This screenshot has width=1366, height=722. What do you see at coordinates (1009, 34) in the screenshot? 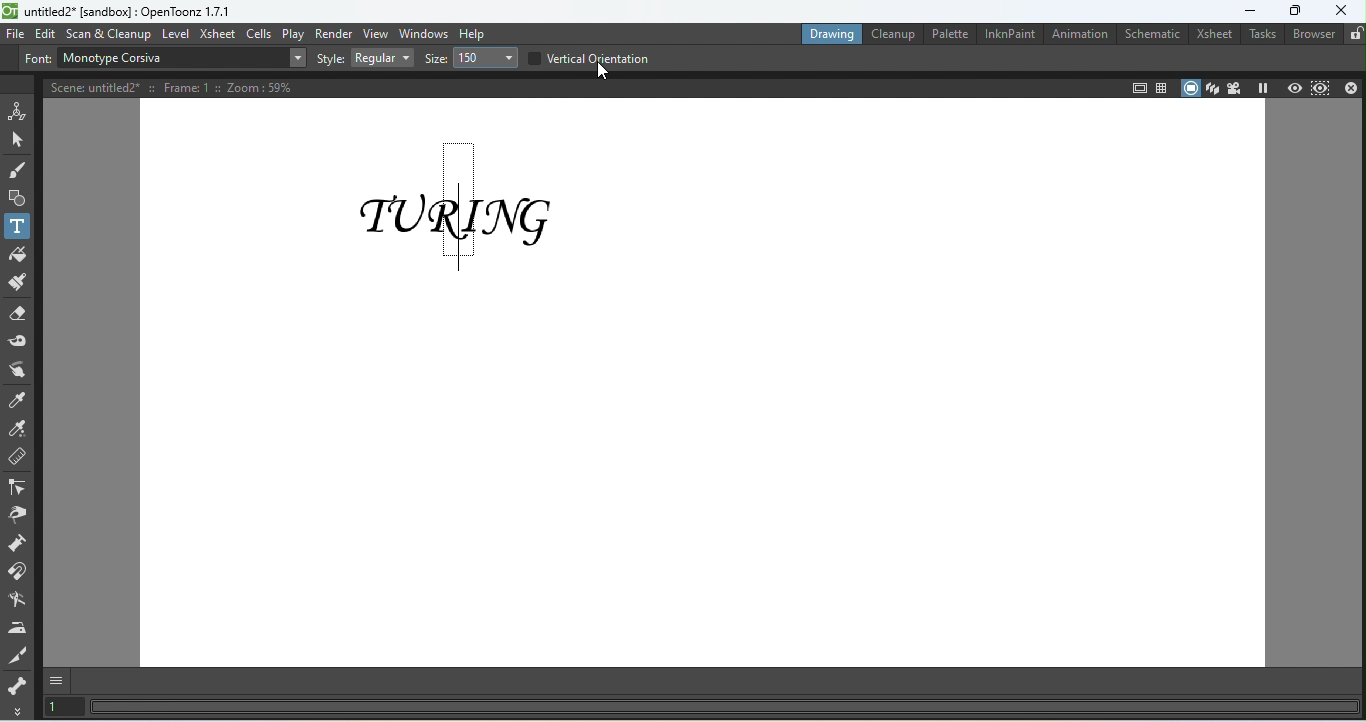
I see `InknPaint` at bounding box center [1009, 34].